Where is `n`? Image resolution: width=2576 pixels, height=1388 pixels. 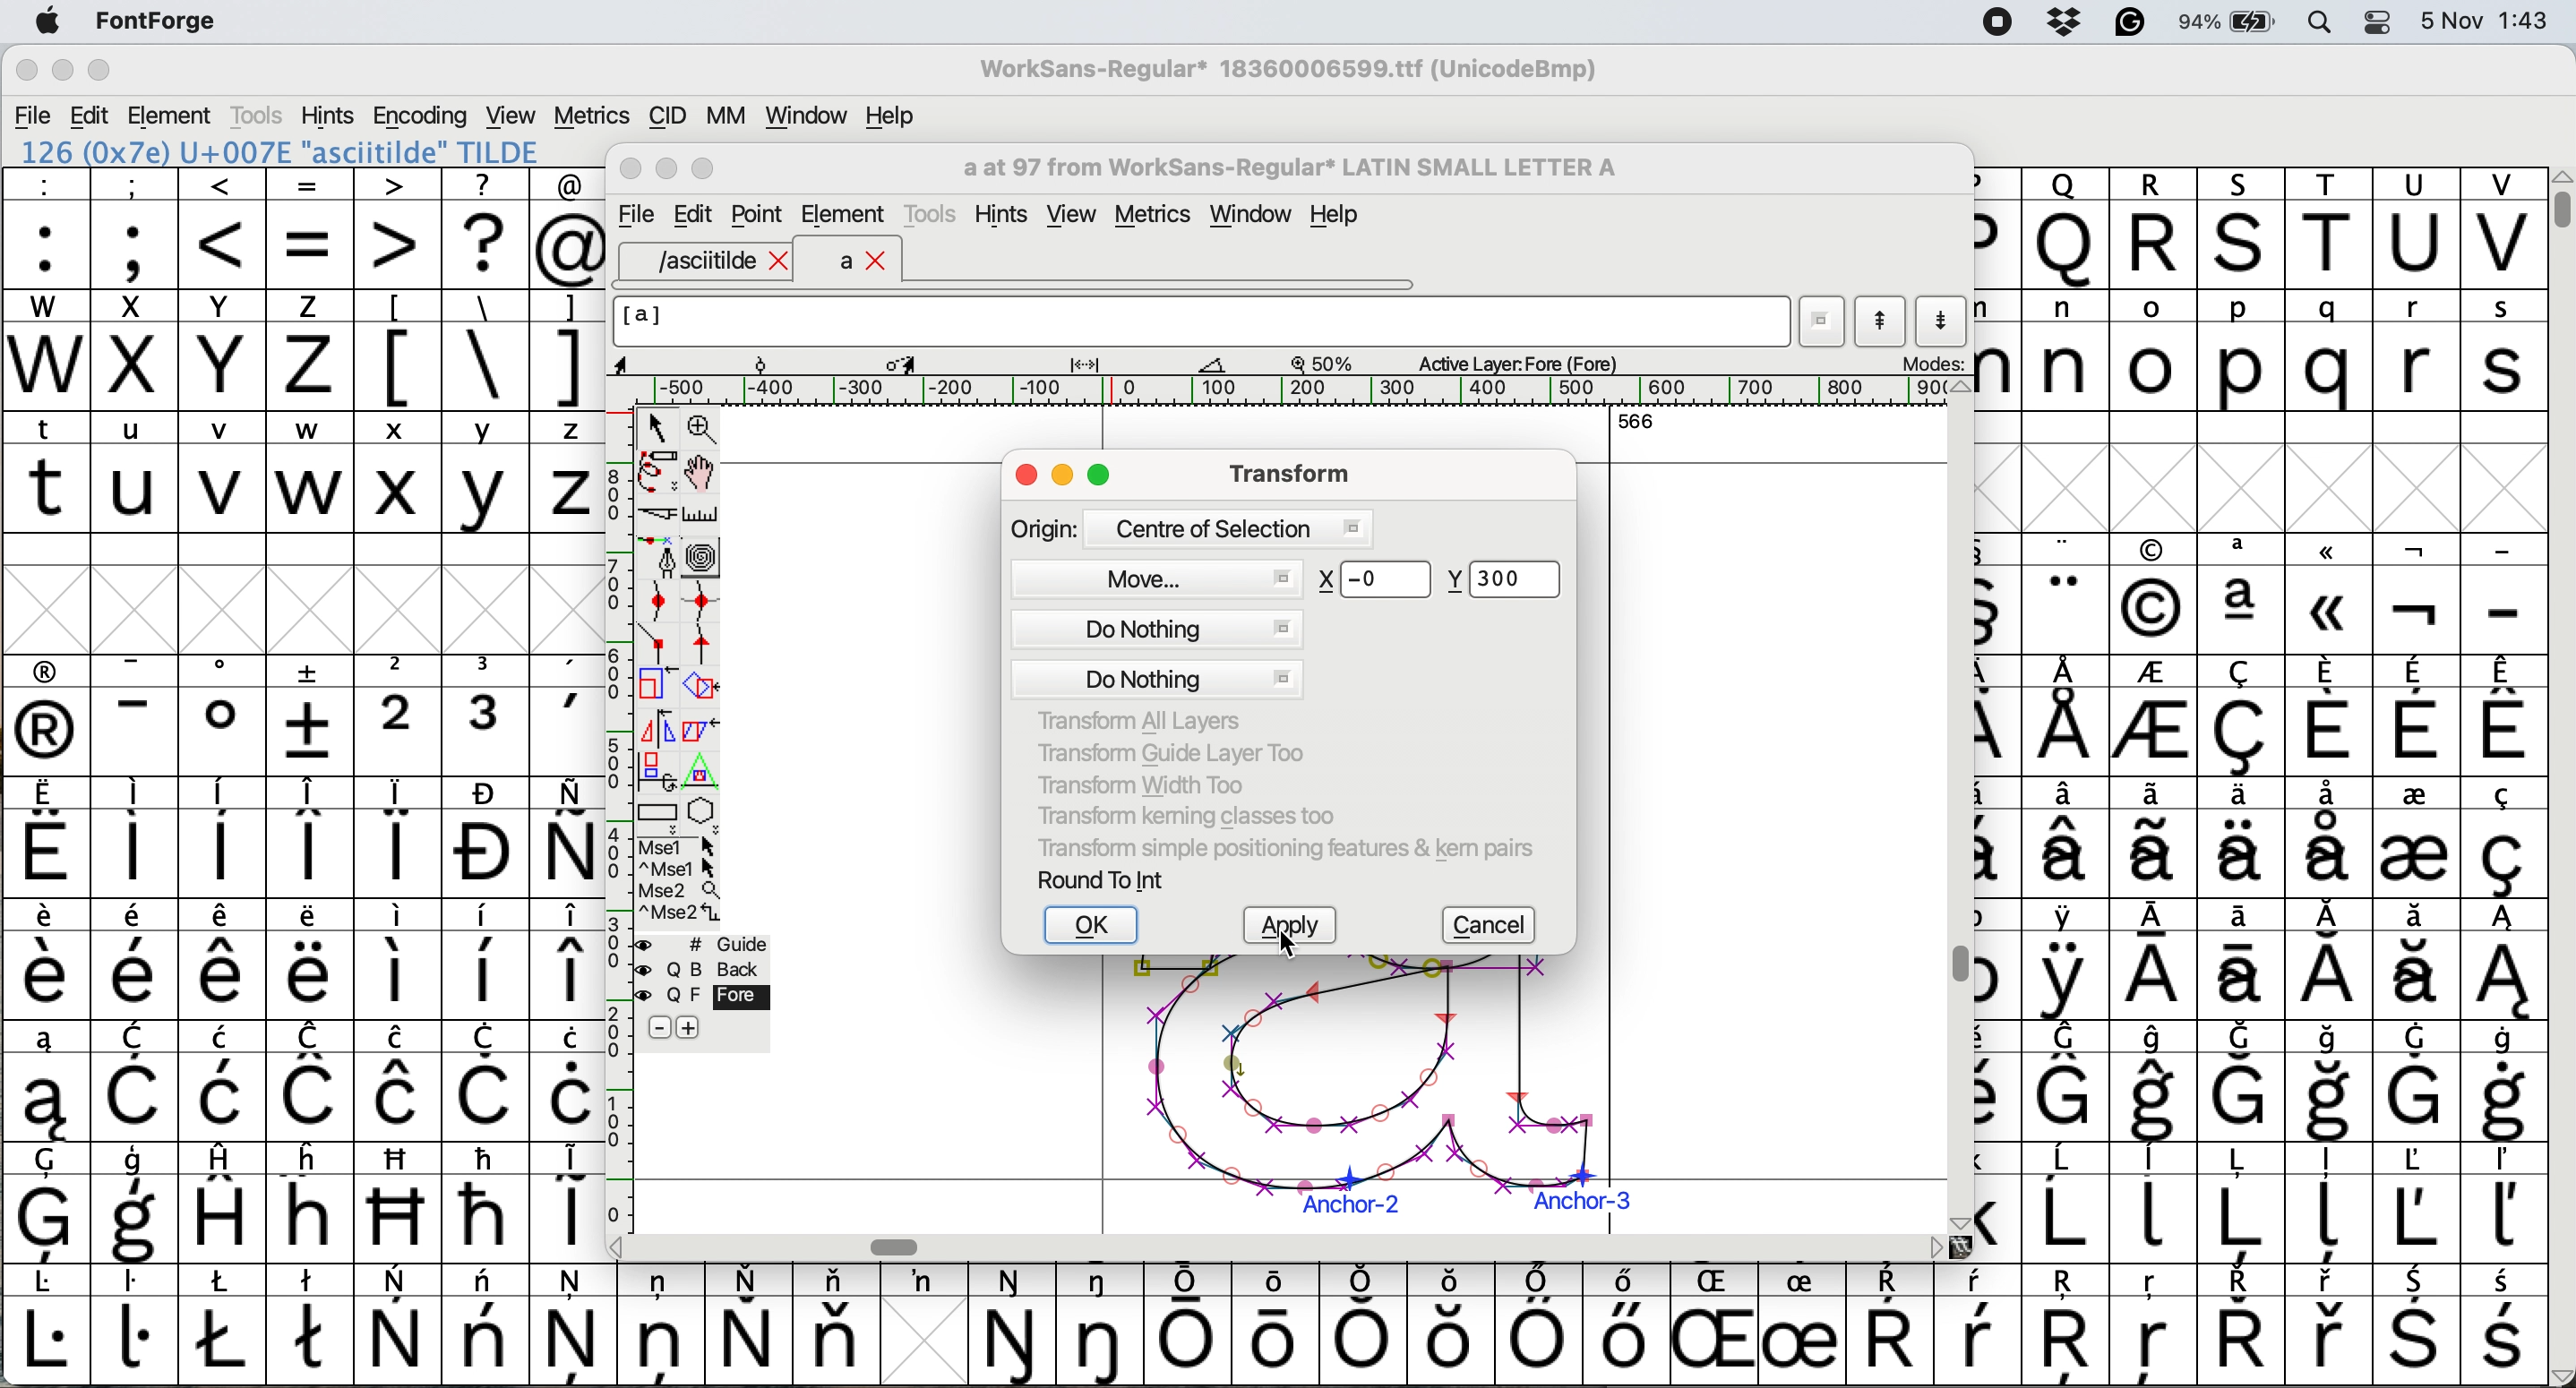
n is located at coordinates (2065, 349).